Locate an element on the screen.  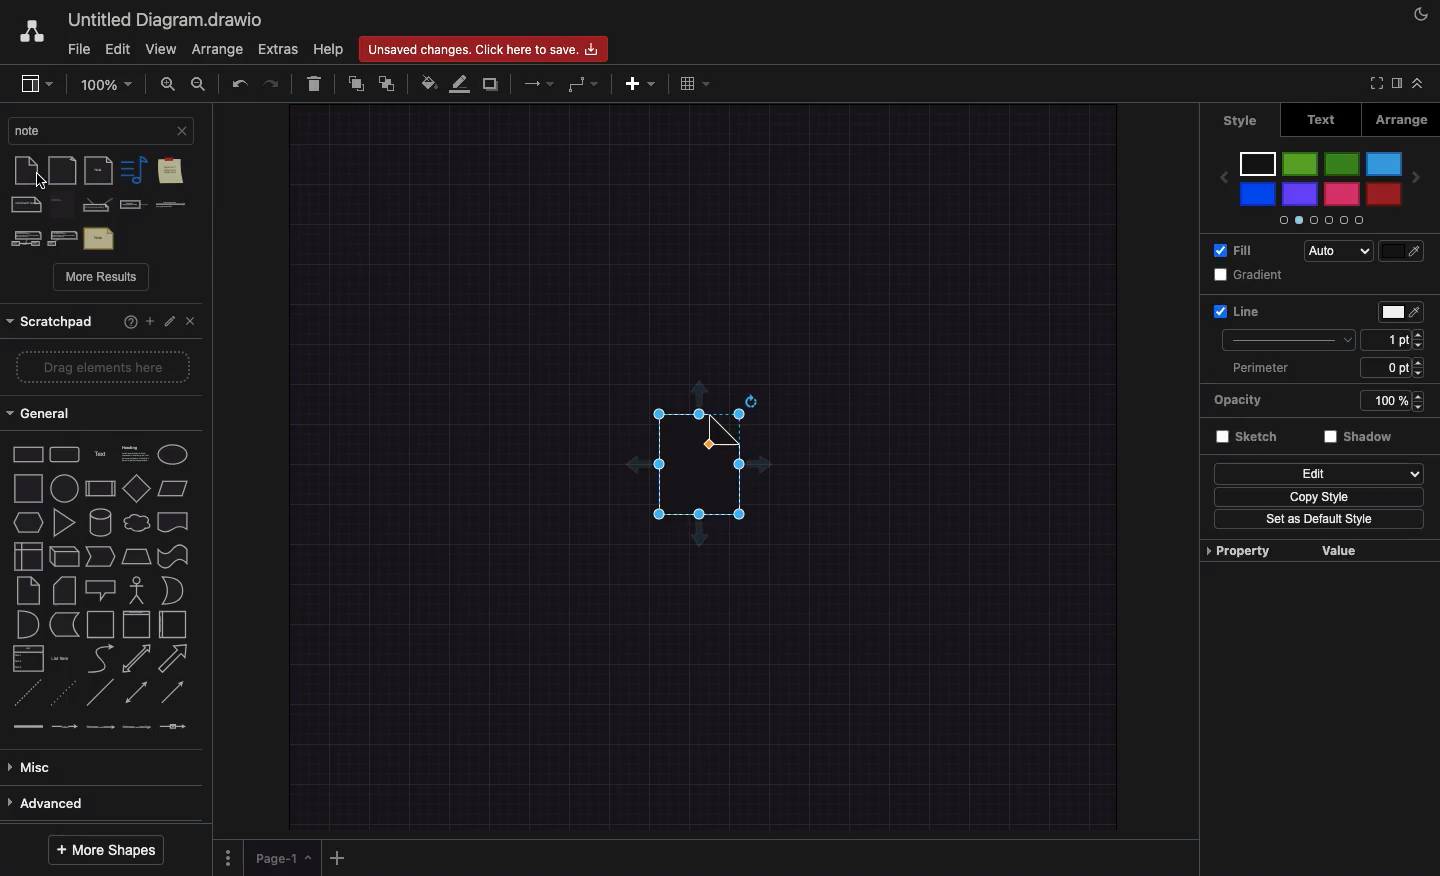
increase perimeter is located at coordinates (1422, 362).